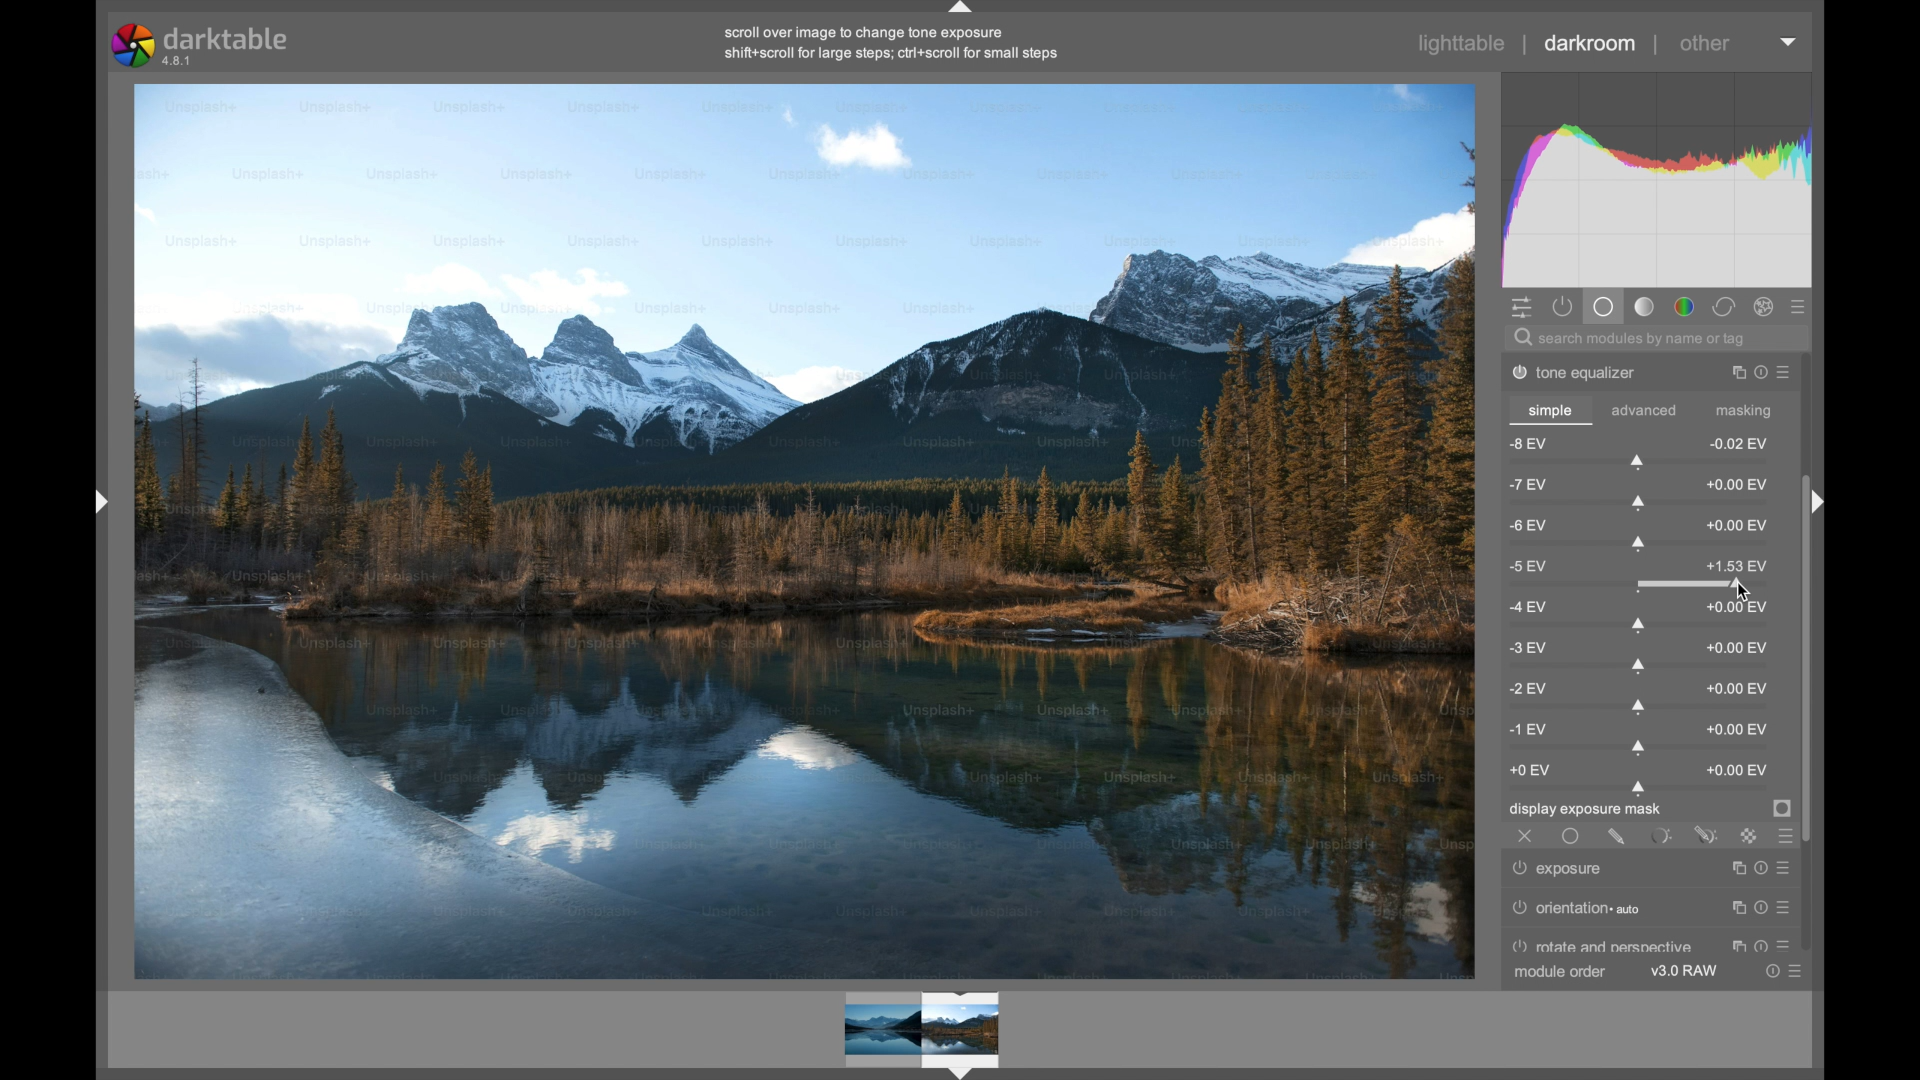  I want to click on Reset parameter, so click(1762, 889).